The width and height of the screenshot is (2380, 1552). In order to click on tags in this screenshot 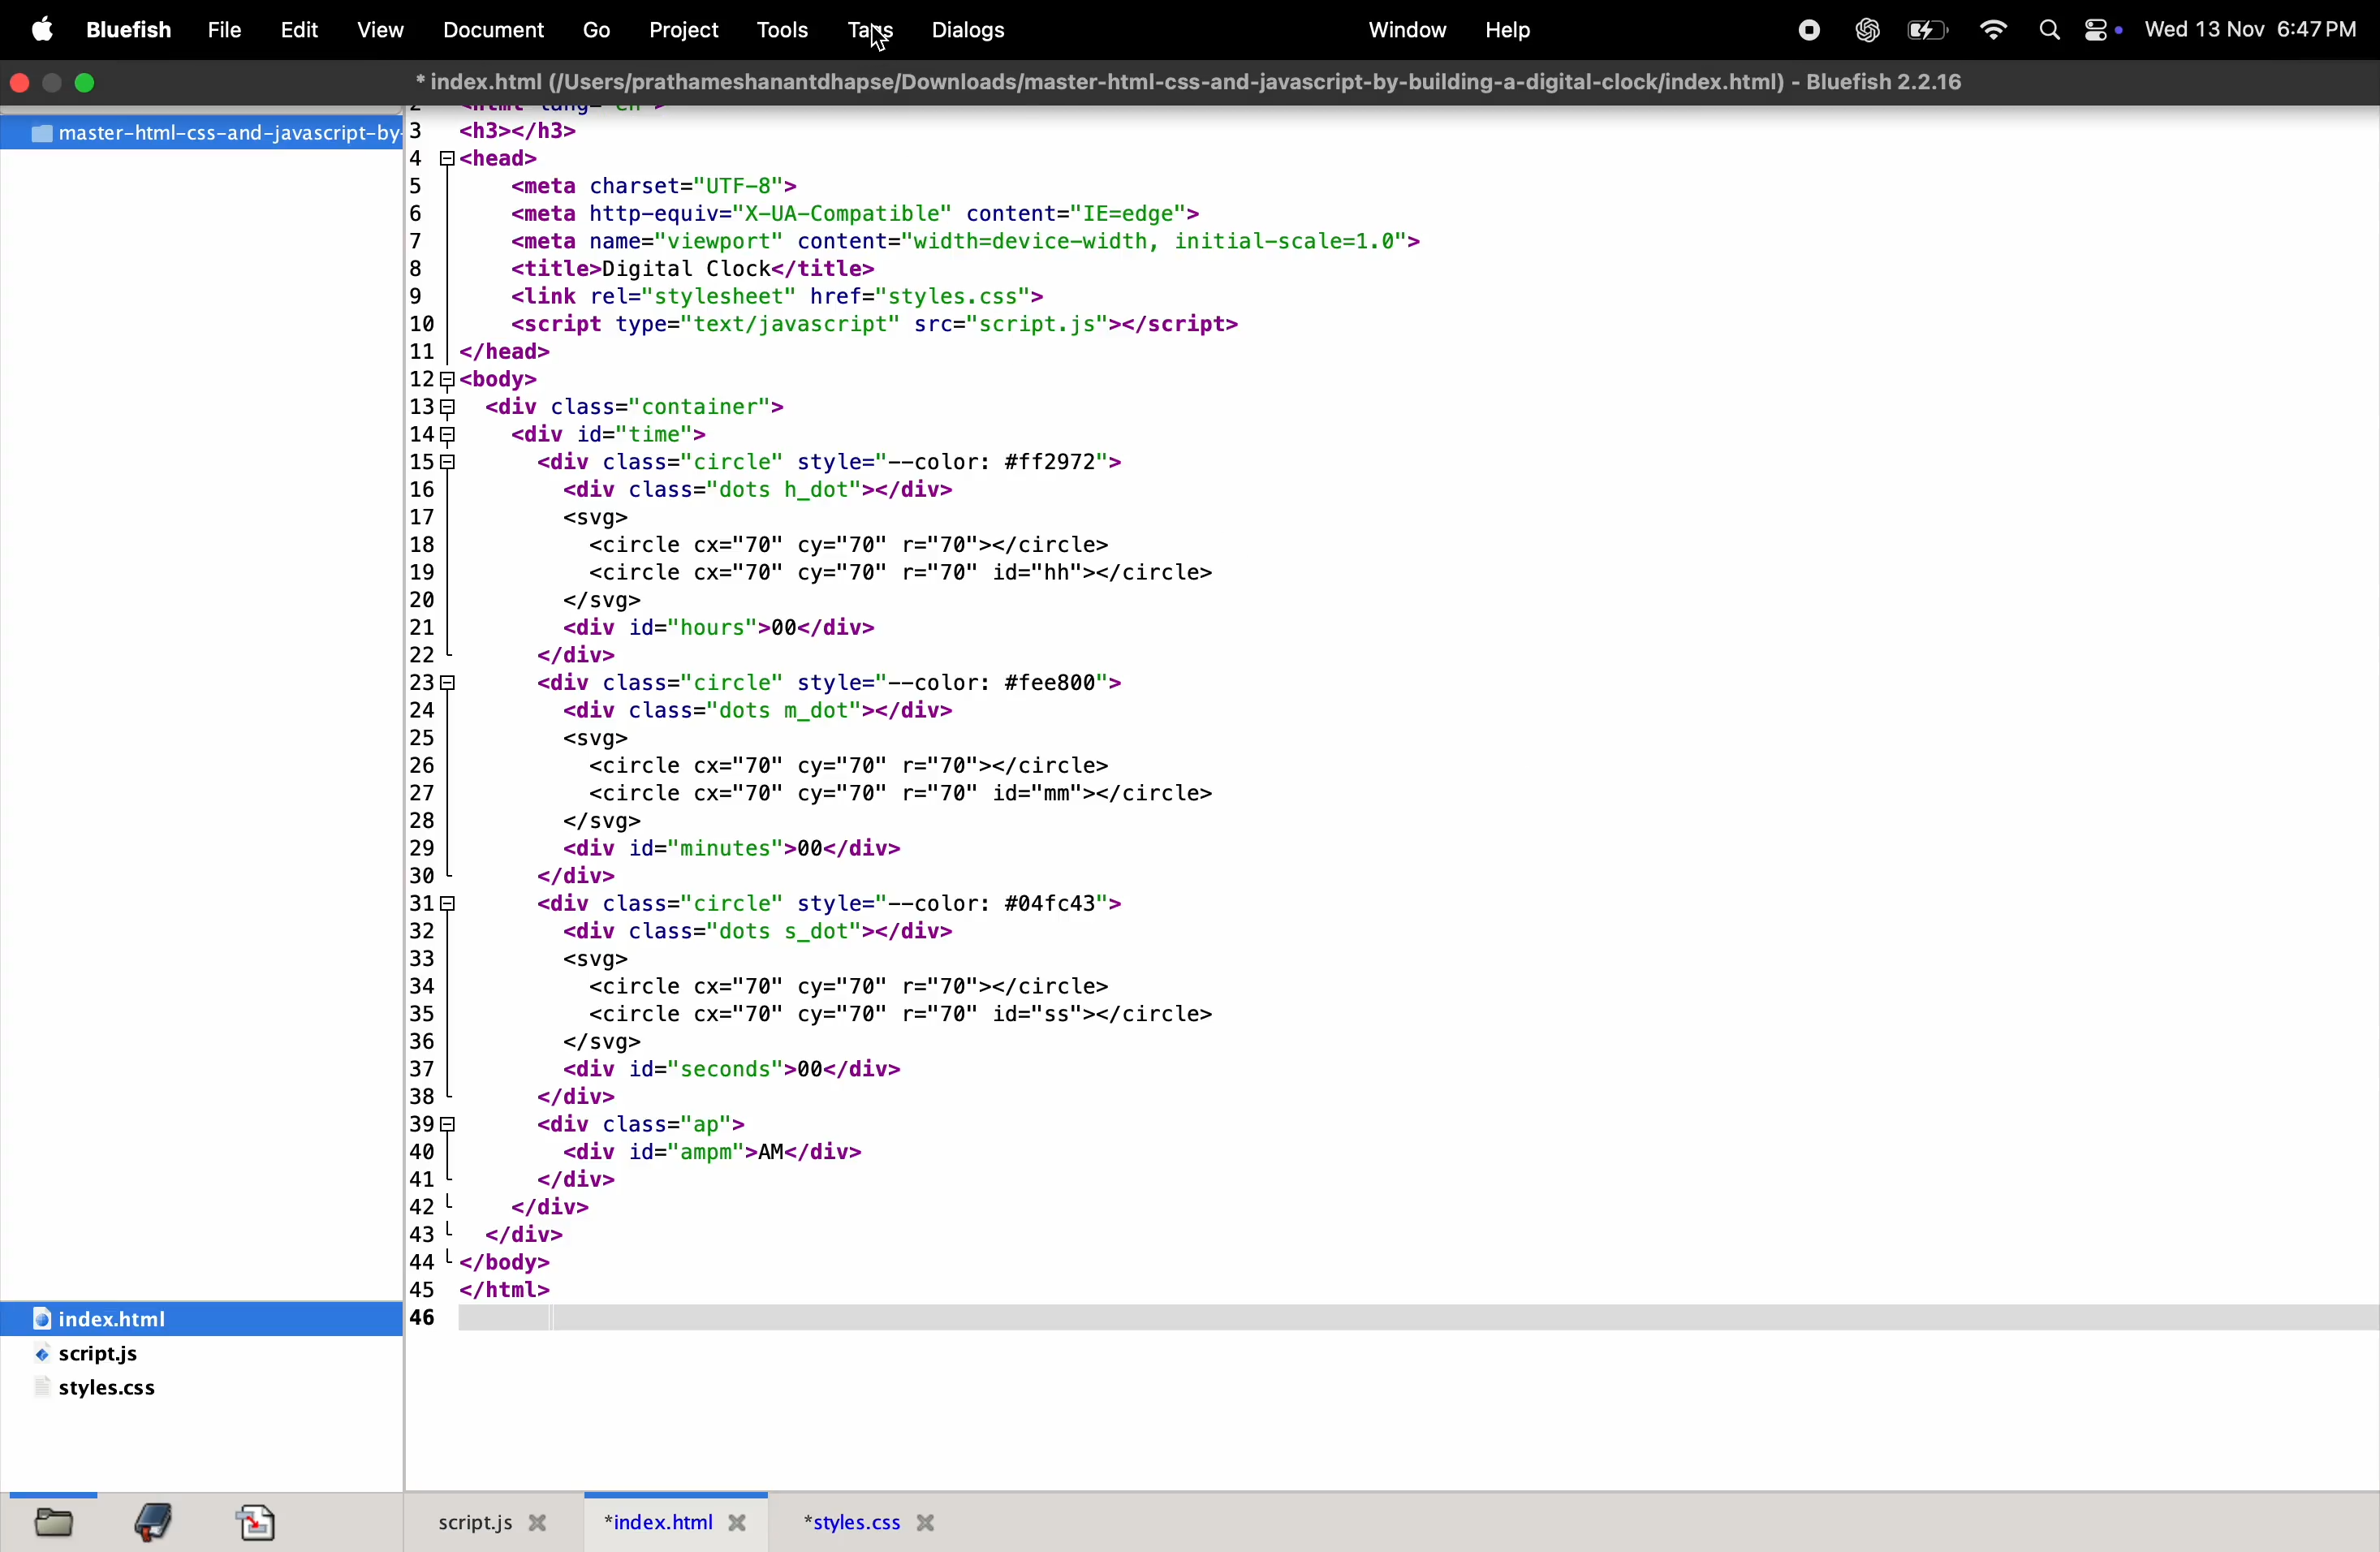, I will do `click(863, 33)`.